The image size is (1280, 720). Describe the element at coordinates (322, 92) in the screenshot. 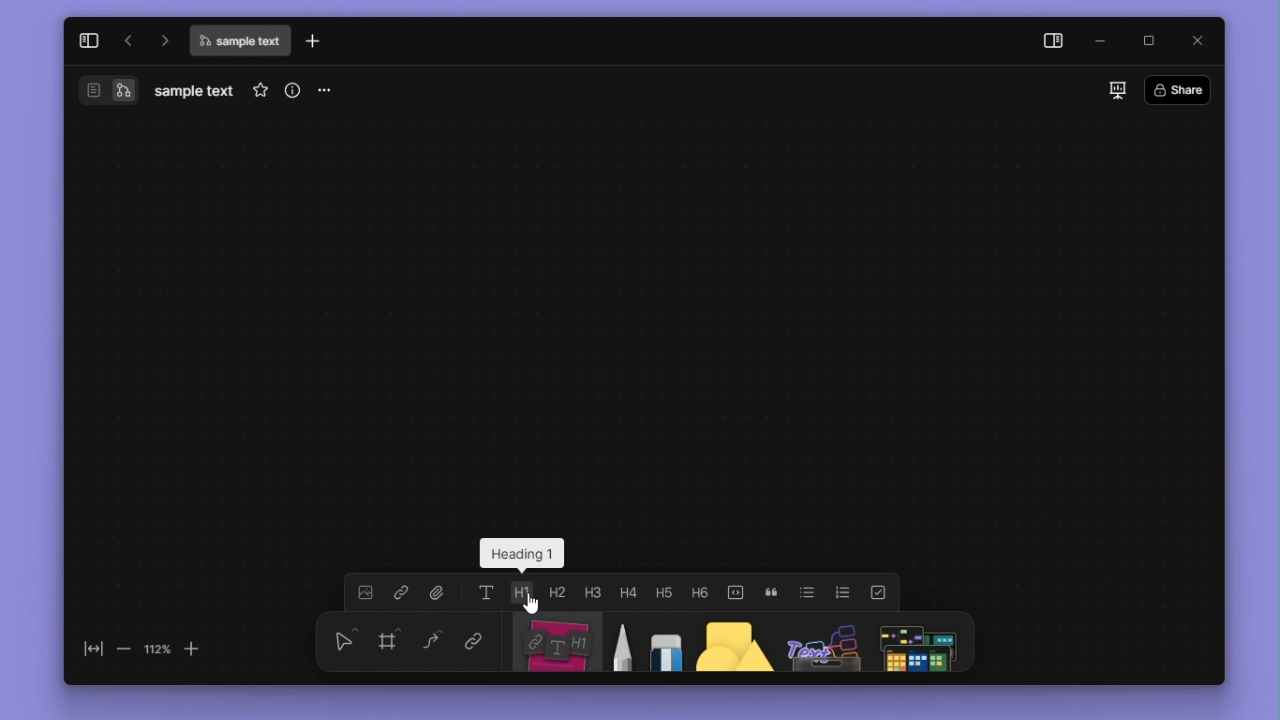

I see `more` at that location.